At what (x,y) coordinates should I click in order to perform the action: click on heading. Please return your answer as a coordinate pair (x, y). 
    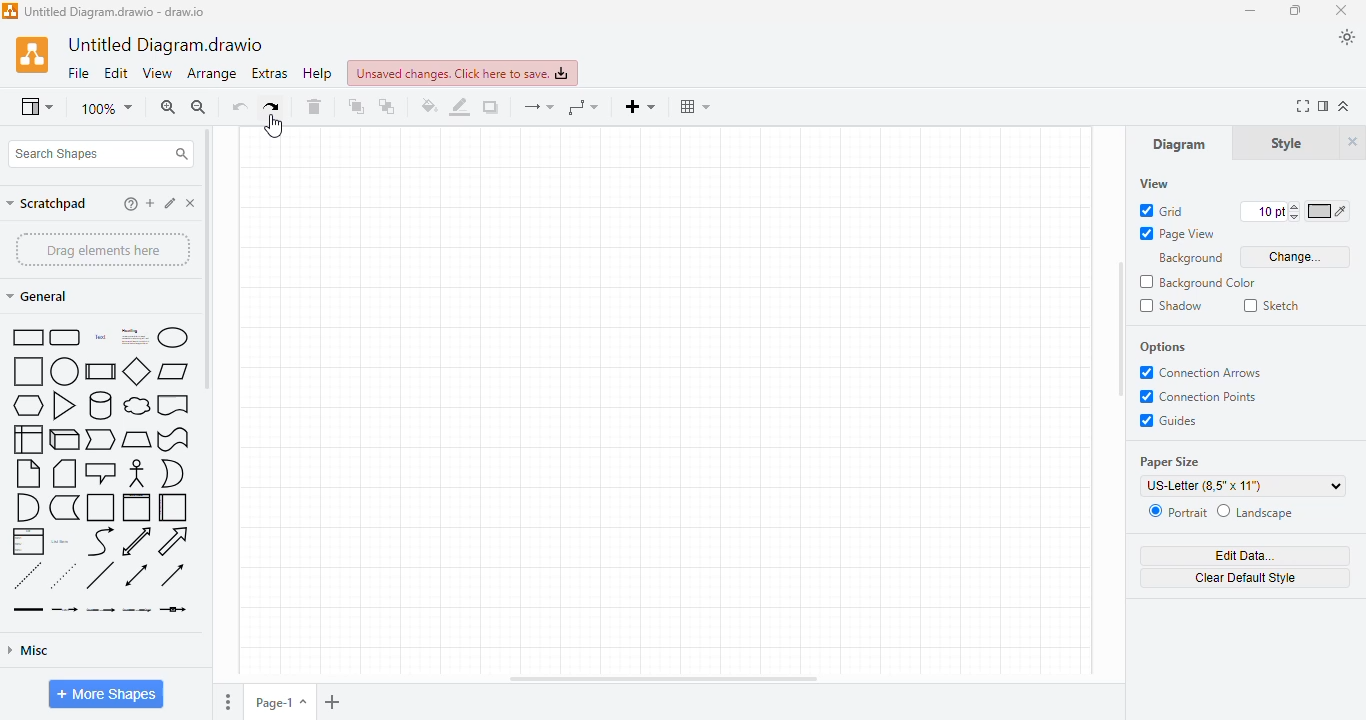
    Looking at the image, I should click on (133, 336).